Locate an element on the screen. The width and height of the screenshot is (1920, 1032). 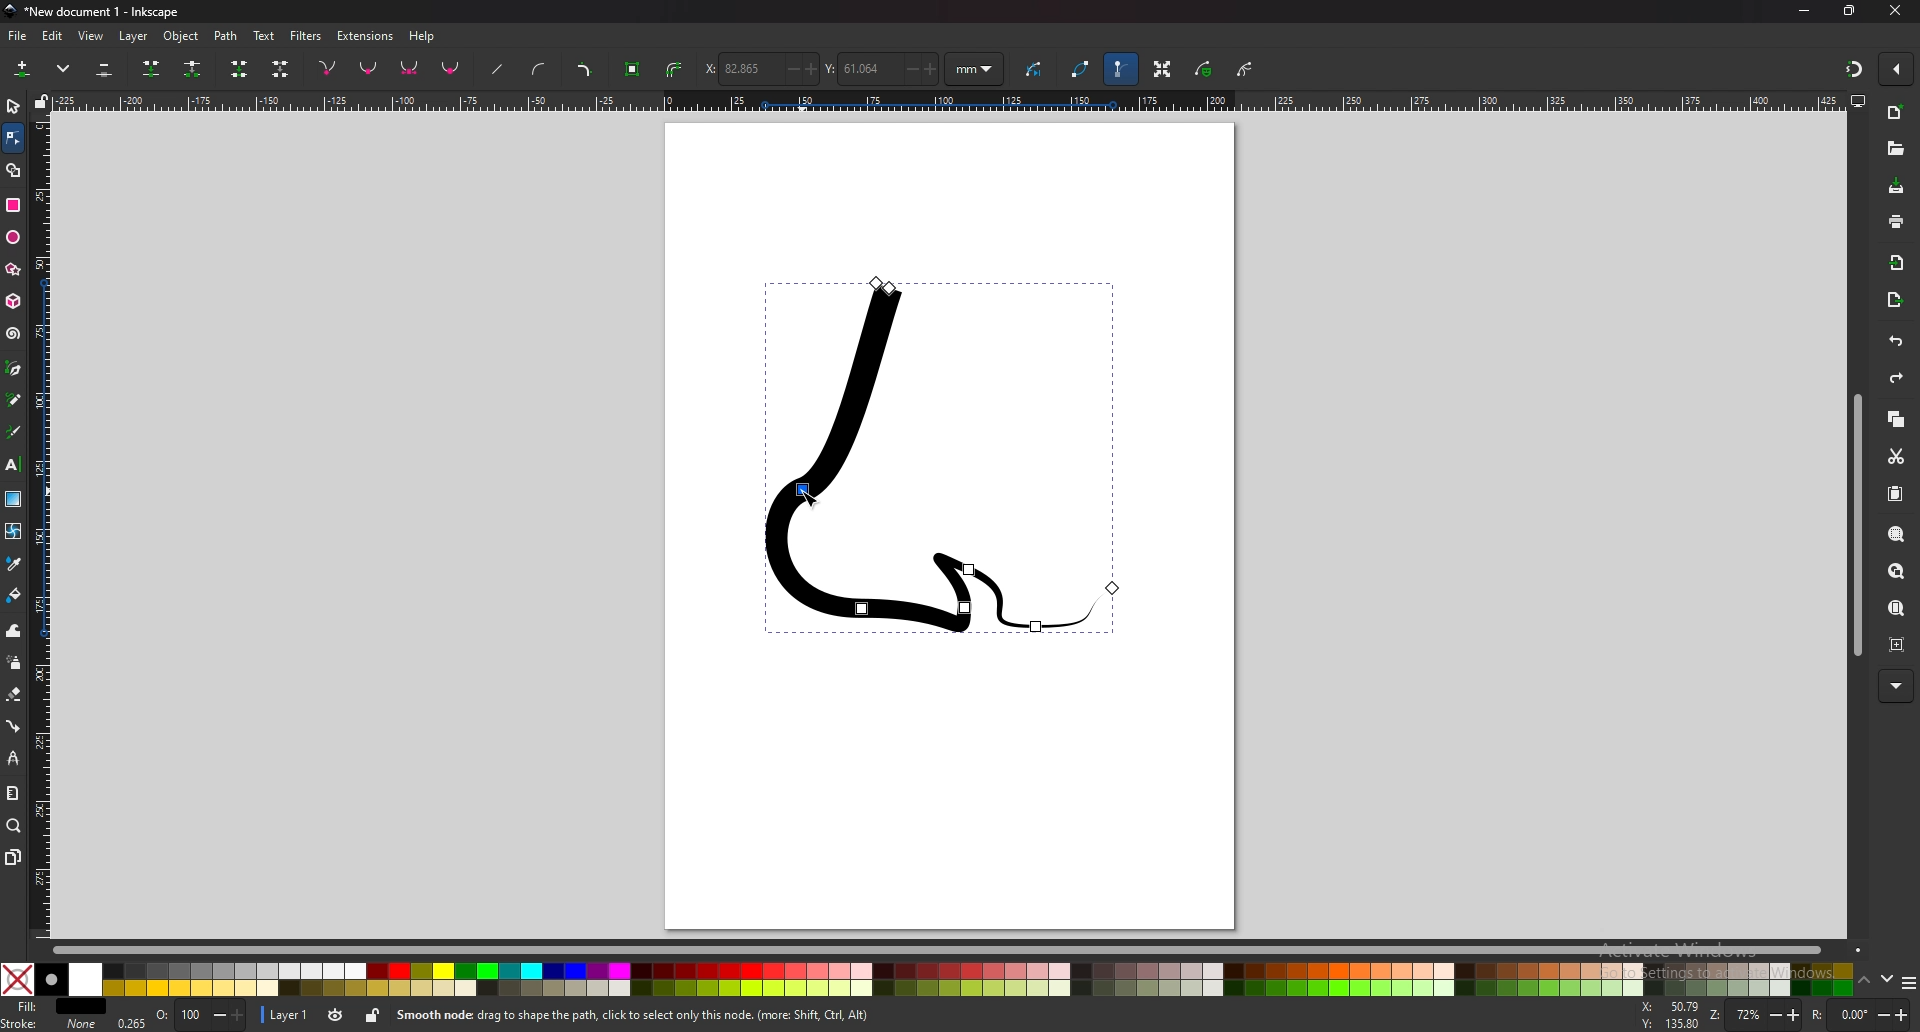
minimize is located at coordinates (1803, 9).